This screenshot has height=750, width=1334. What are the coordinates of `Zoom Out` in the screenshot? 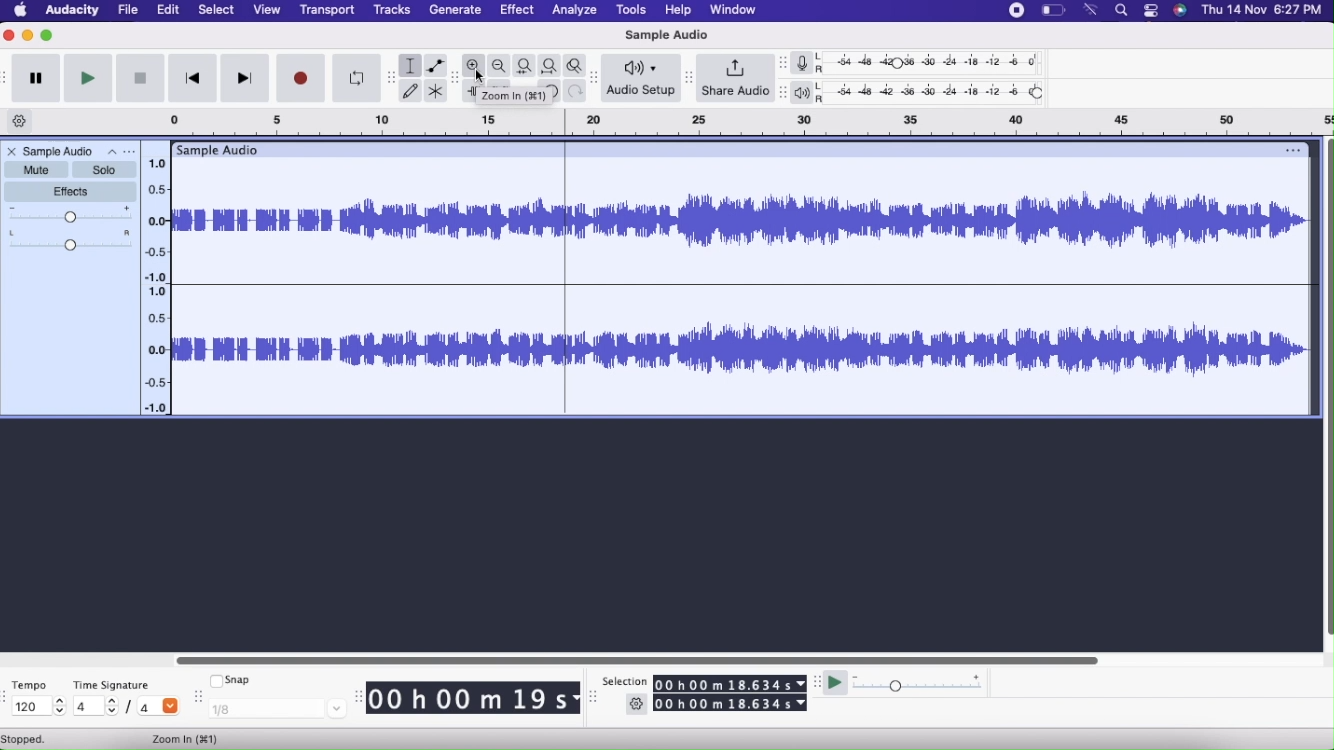 It's located at (500, 66).